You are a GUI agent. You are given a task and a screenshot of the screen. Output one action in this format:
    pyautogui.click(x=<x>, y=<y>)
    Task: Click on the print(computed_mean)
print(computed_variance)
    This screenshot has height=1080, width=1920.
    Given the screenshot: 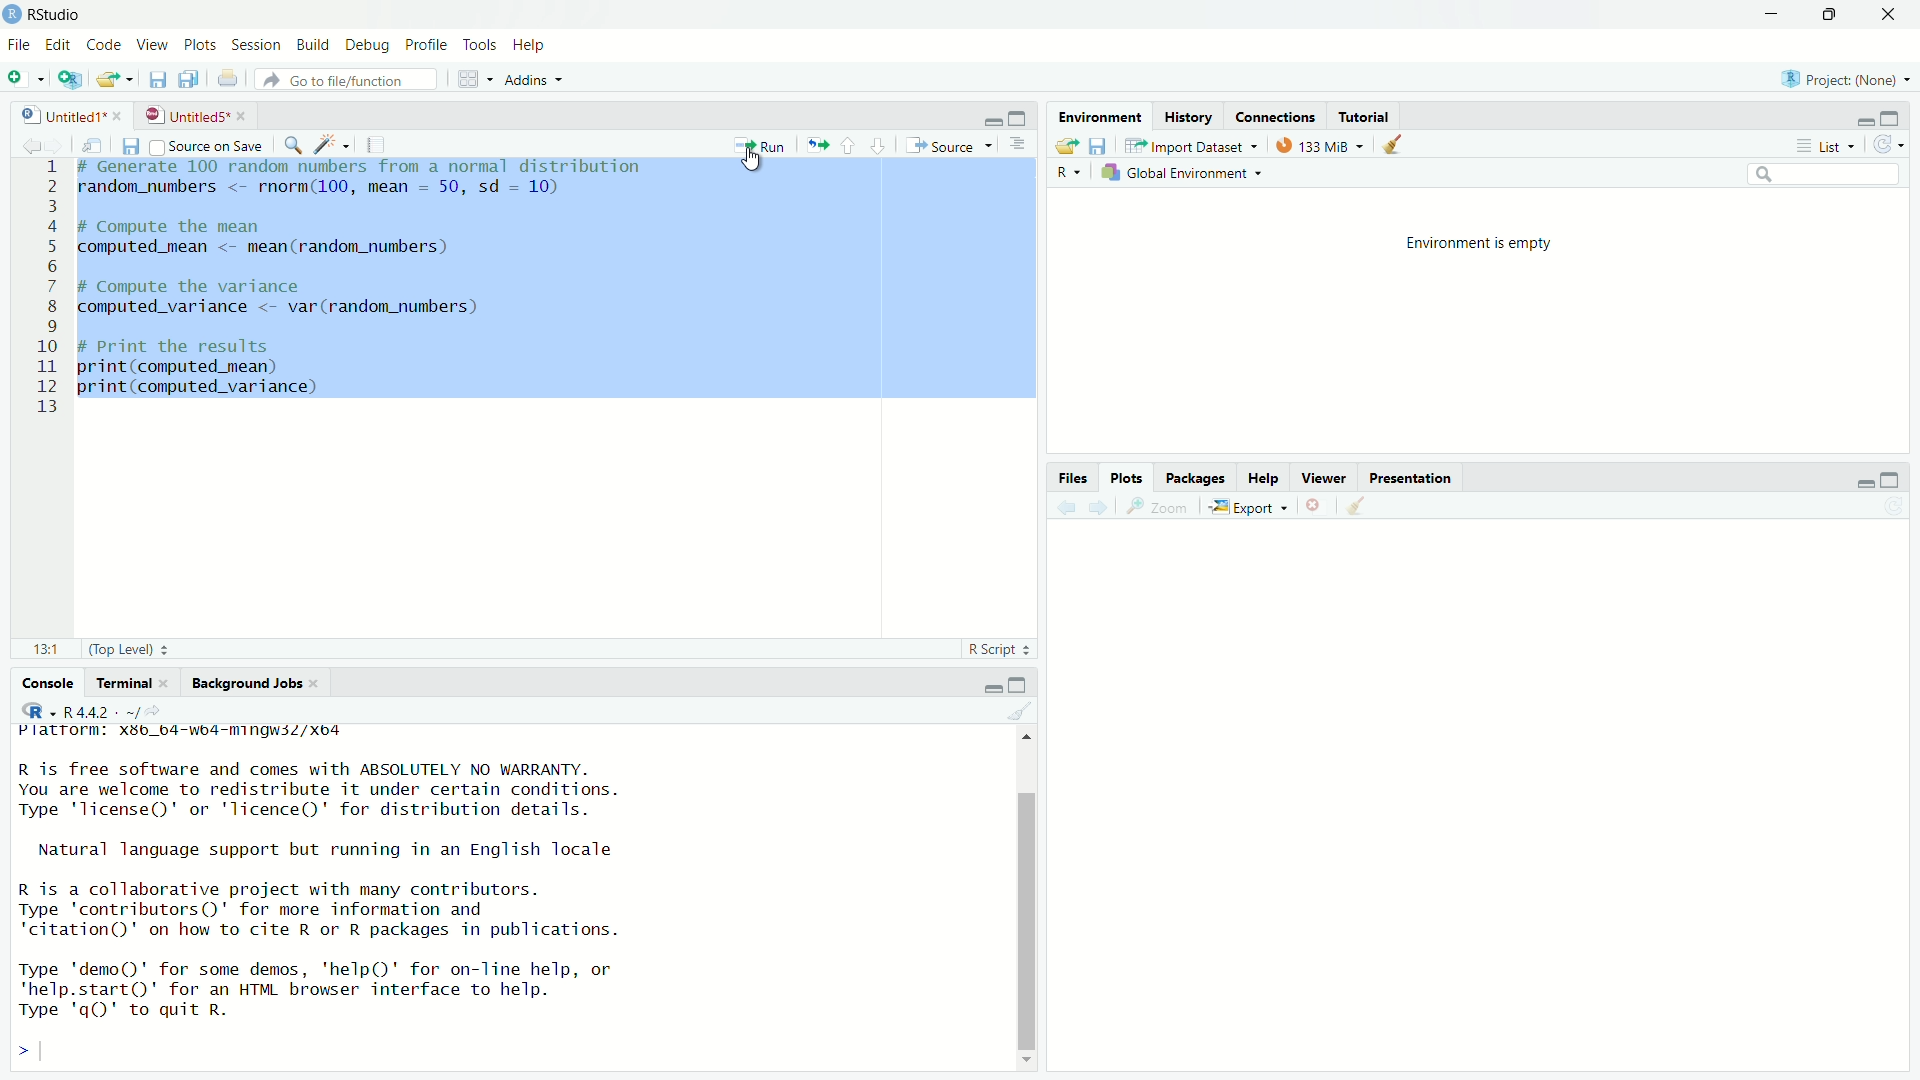 What is the action you would take?
    pyautogui.click(x=221, y=383)
    